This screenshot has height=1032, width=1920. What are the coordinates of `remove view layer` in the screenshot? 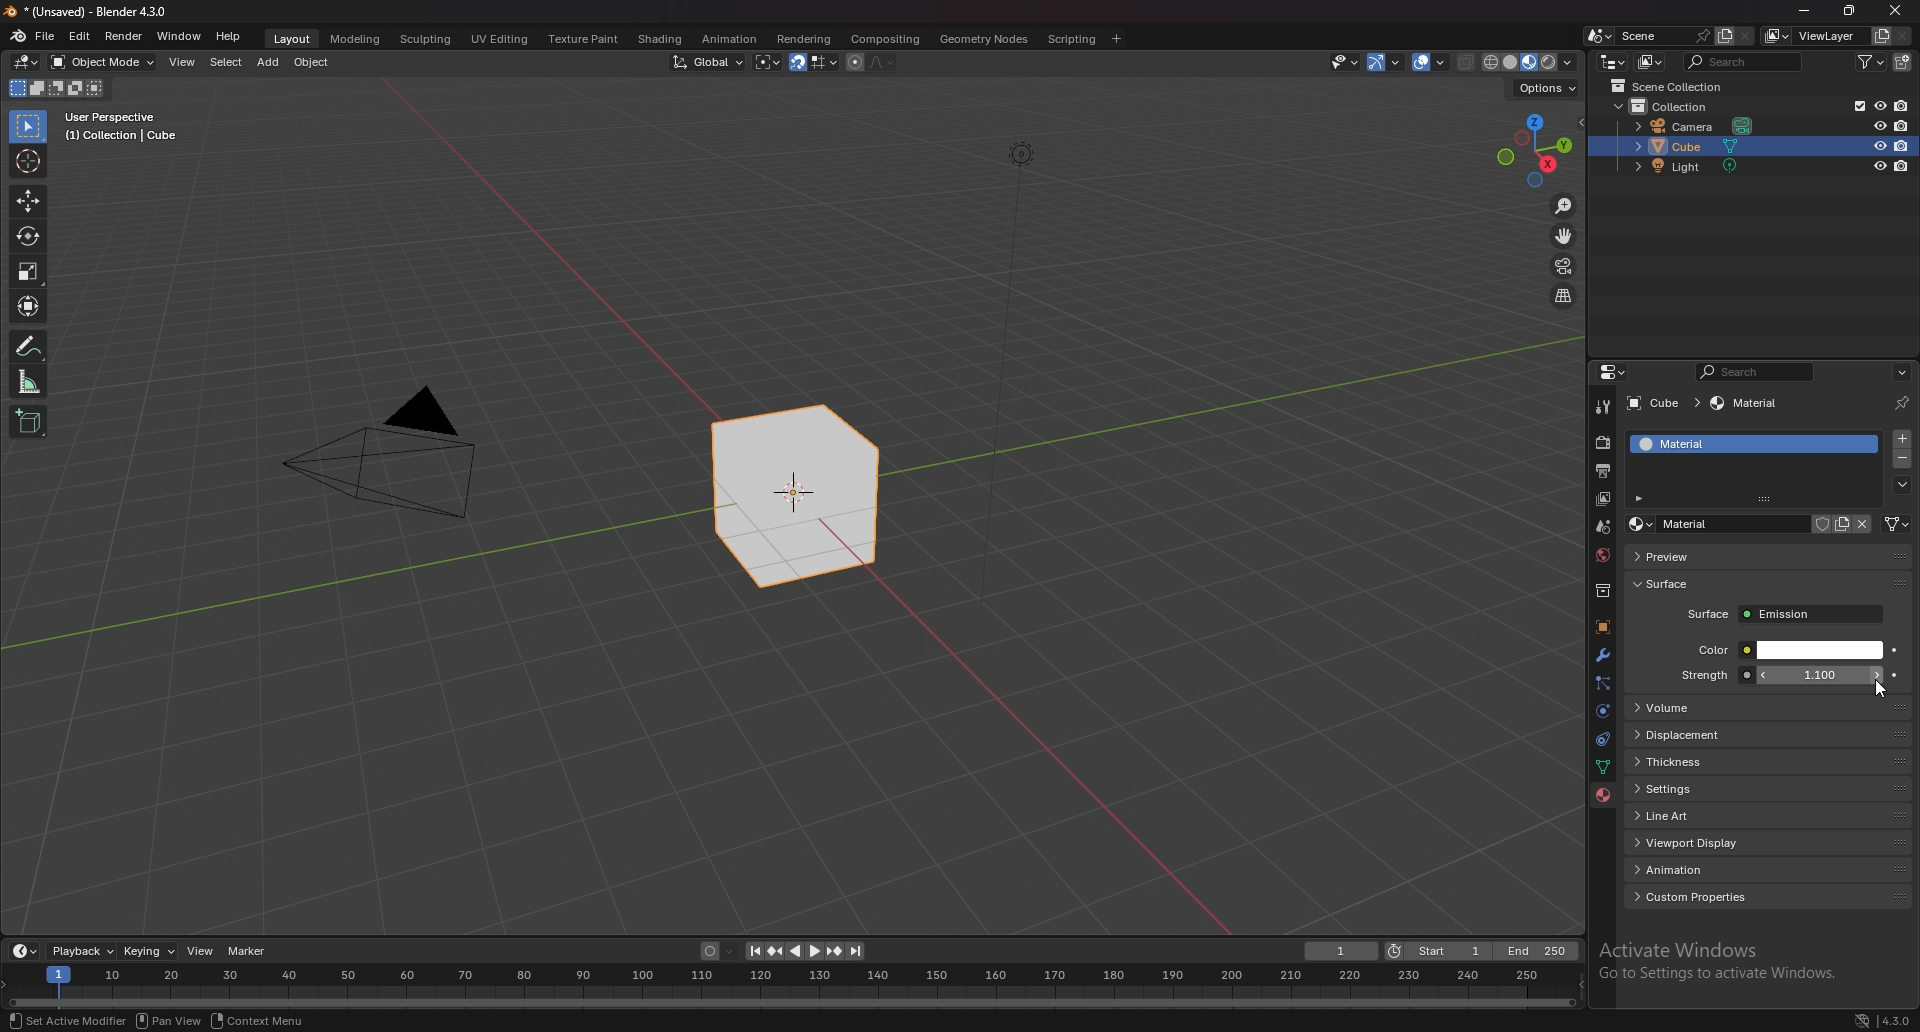 It's located at (1904, 37).